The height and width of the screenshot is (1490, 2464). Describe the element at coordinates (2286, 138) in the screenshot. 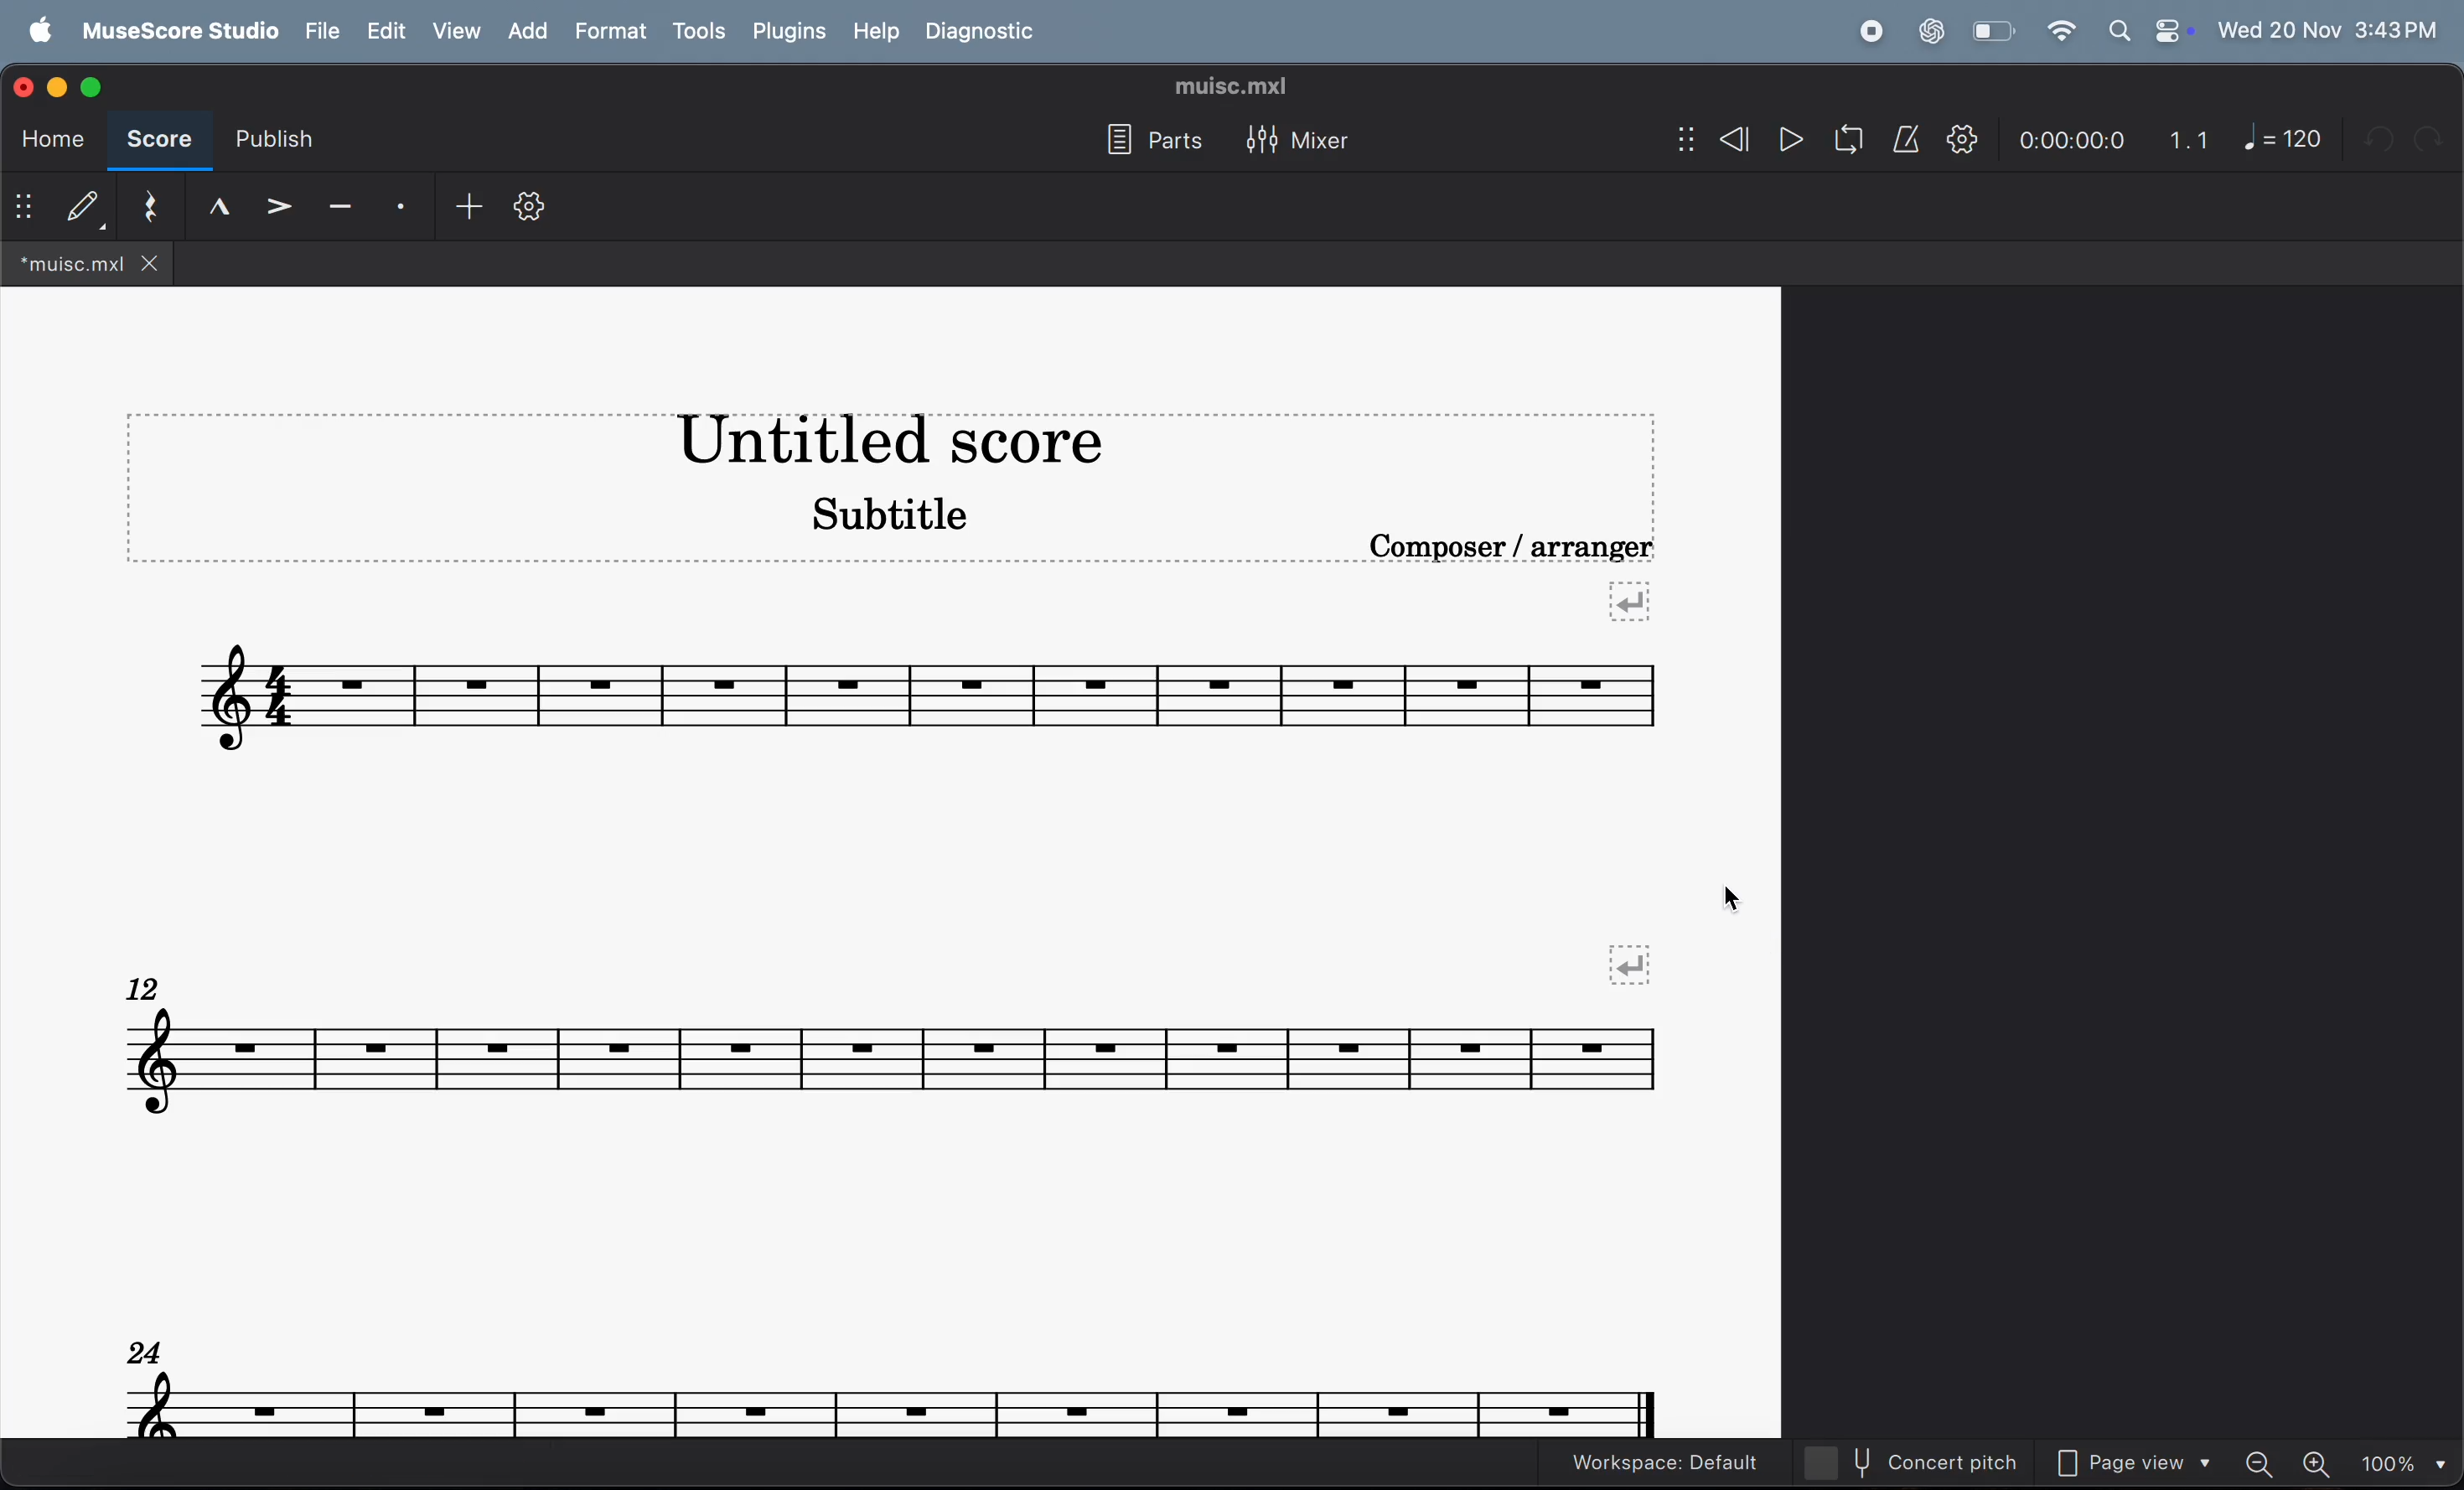

I see `note 120` at that location.